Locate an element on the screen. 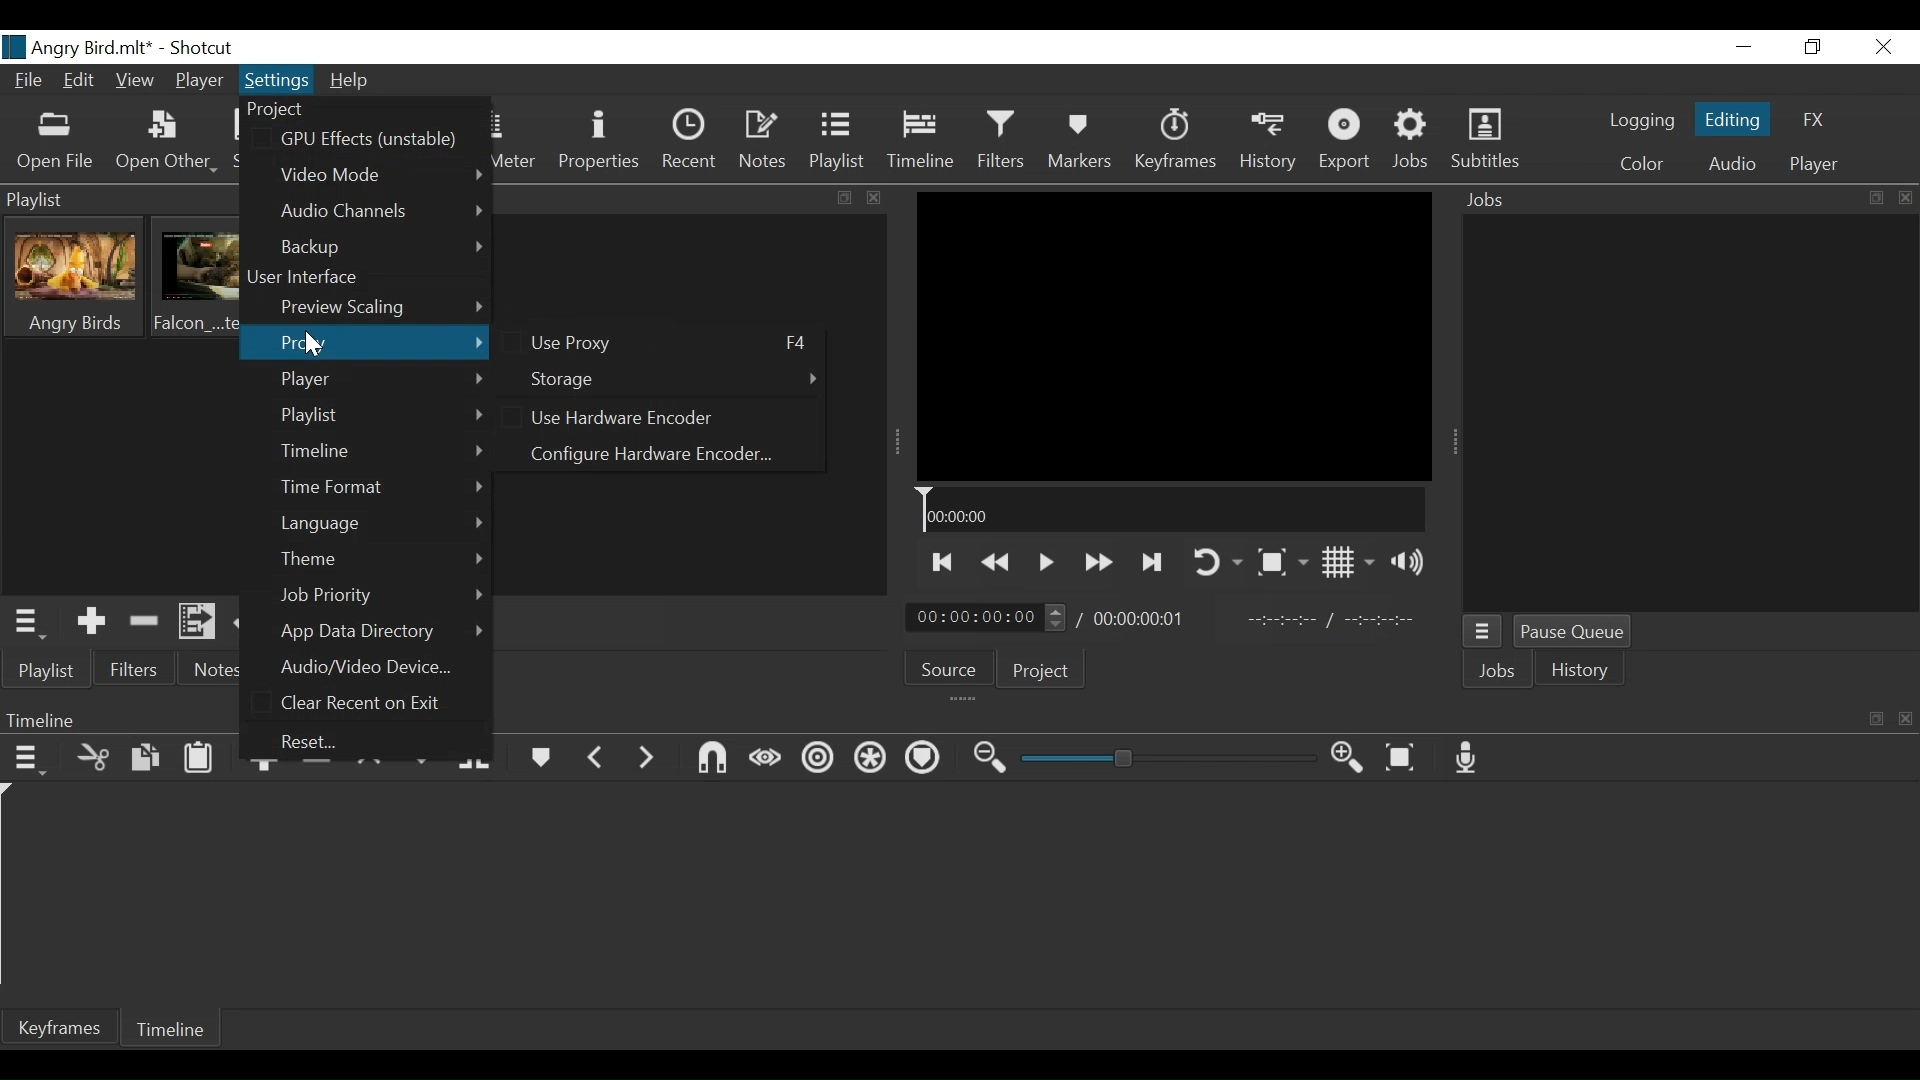  Player is located at coordinates (1813, 164).